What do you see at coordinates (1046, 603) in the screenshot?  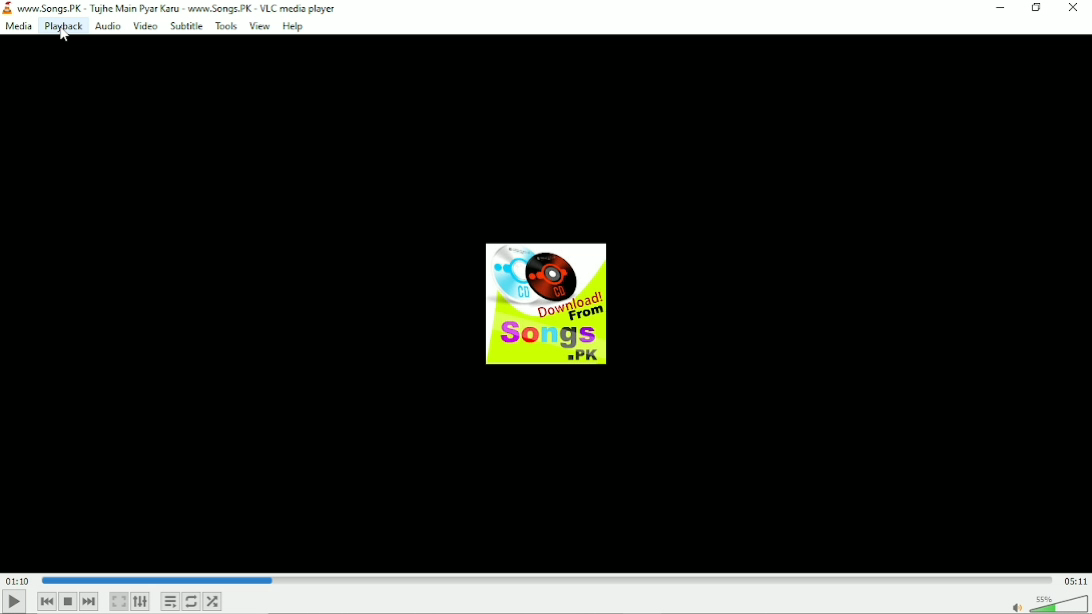 I see `Volume` at bounding box center [1046, 603].